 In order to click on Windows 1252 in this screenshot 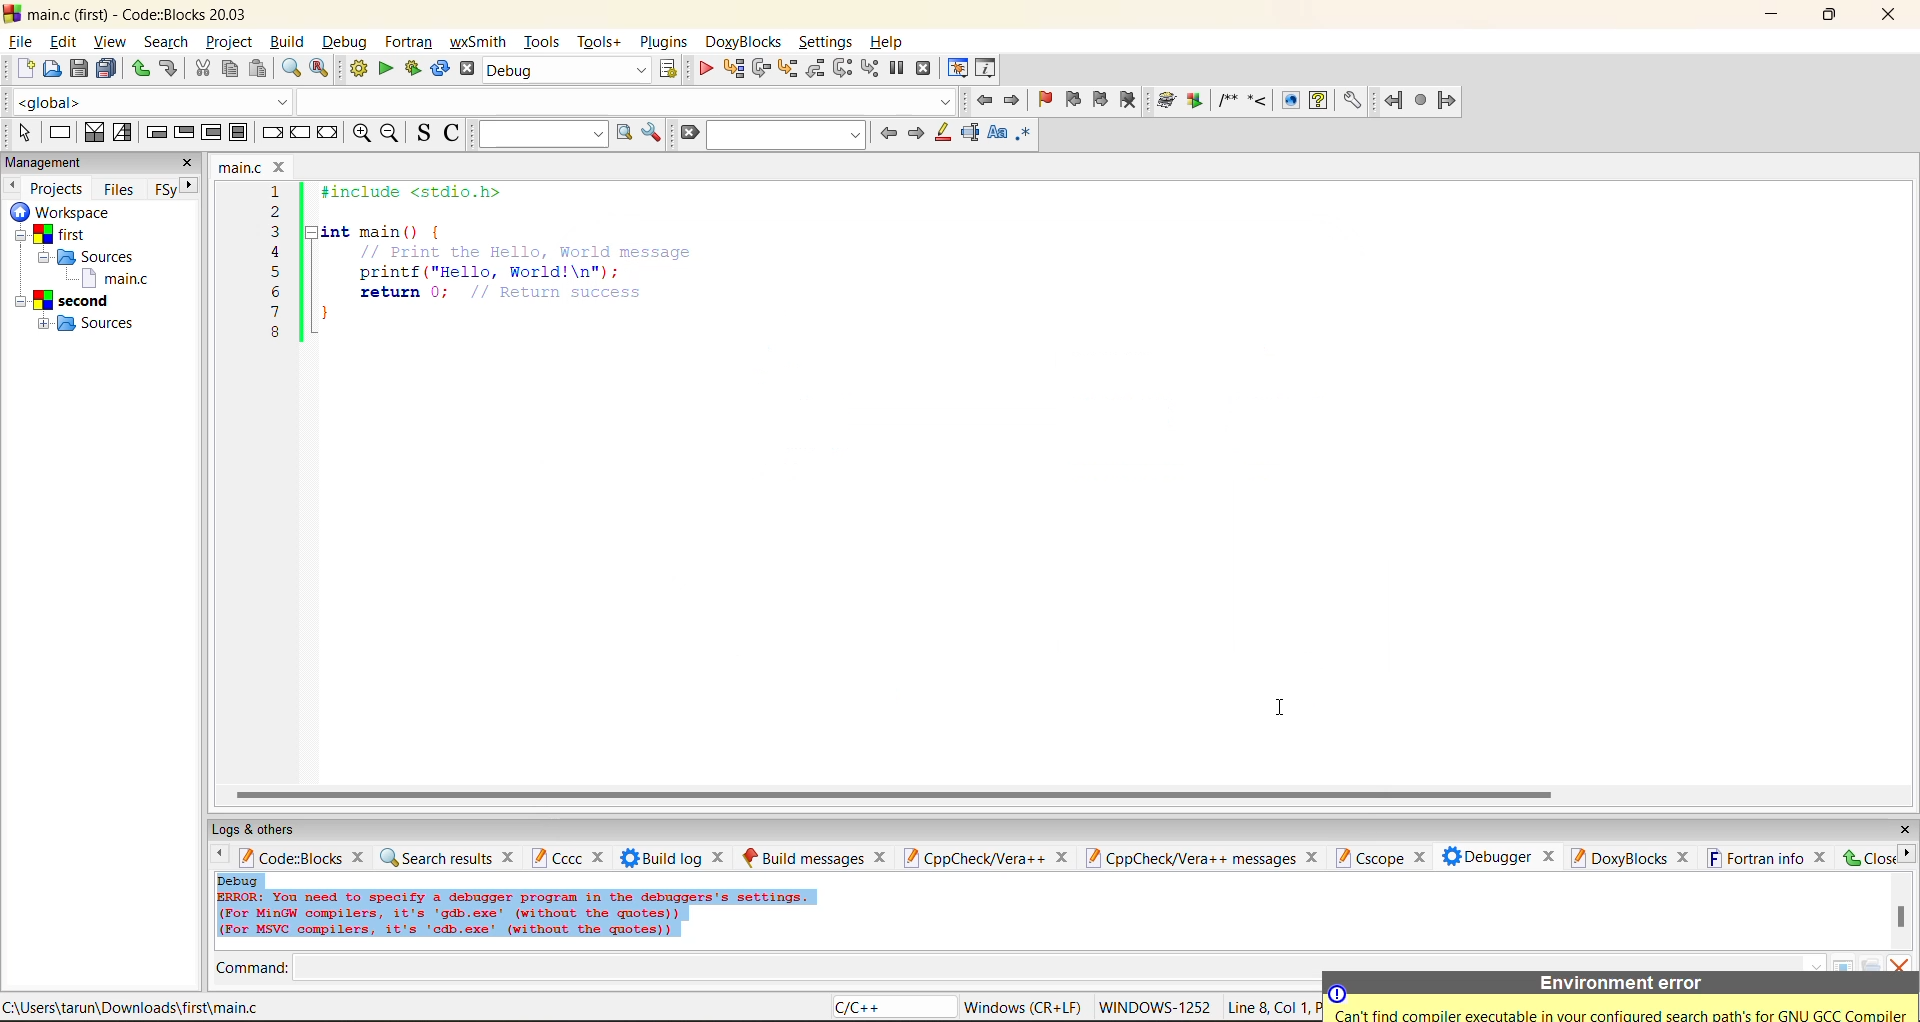, I will do `click(1156, 1008)`.